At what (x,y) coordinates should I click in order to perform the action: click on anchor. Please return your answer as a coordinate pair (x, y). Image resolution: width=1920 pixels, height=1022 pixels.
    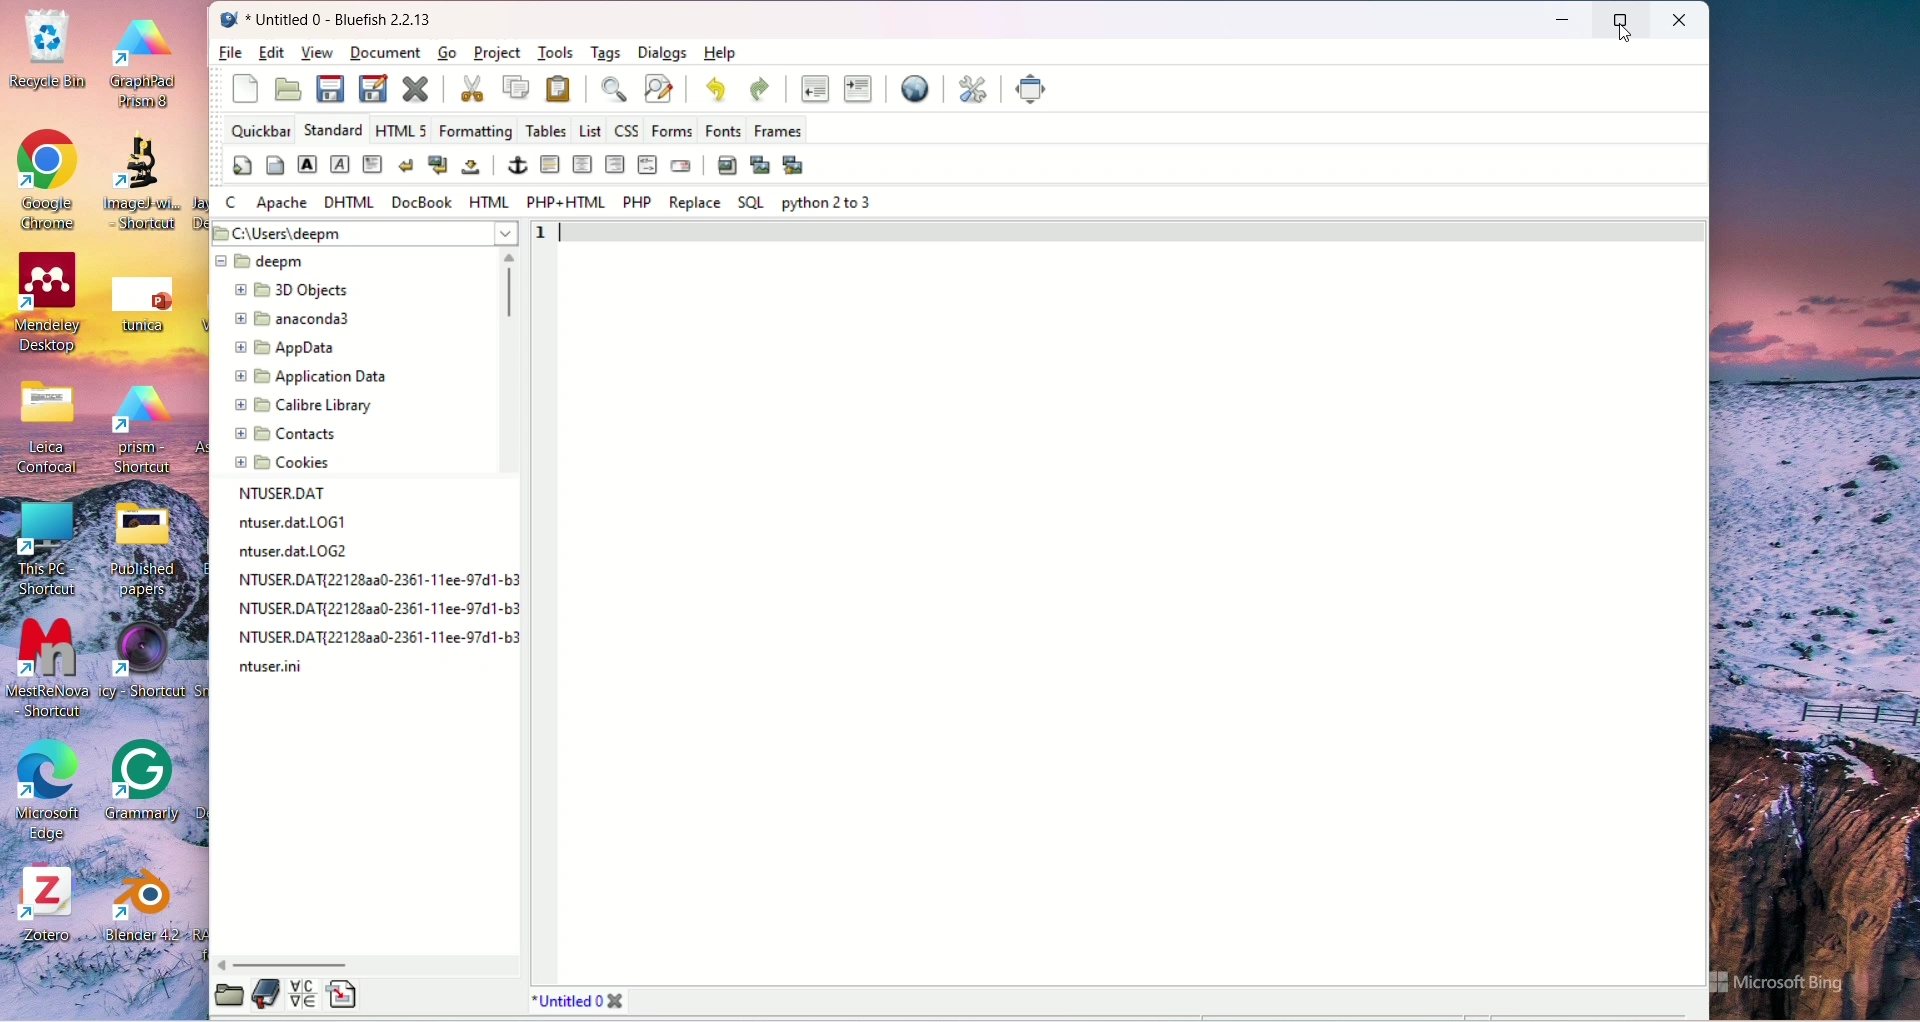
    Looking at the image, I should click on (519, 162).